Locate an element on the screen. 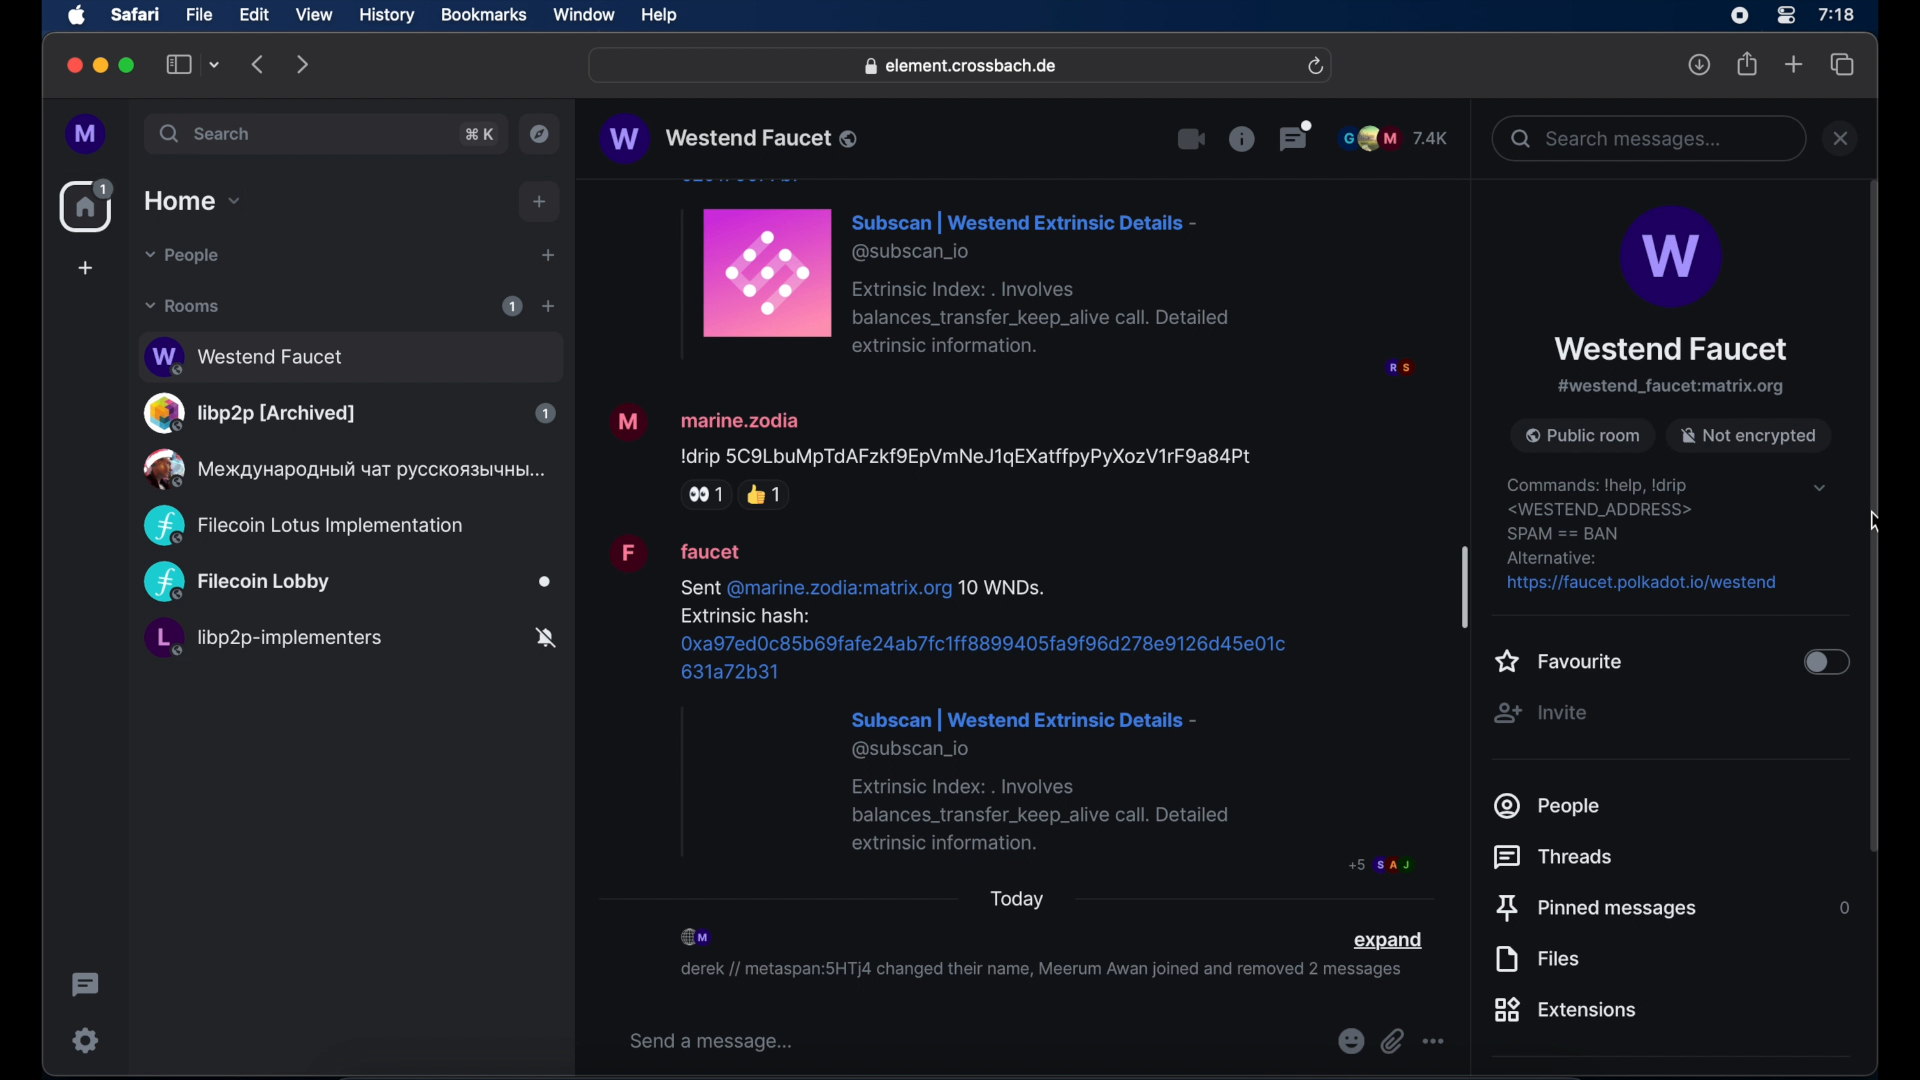 This screenshot has height=1080, width=1920. backward is located at coordinates (259, 64).